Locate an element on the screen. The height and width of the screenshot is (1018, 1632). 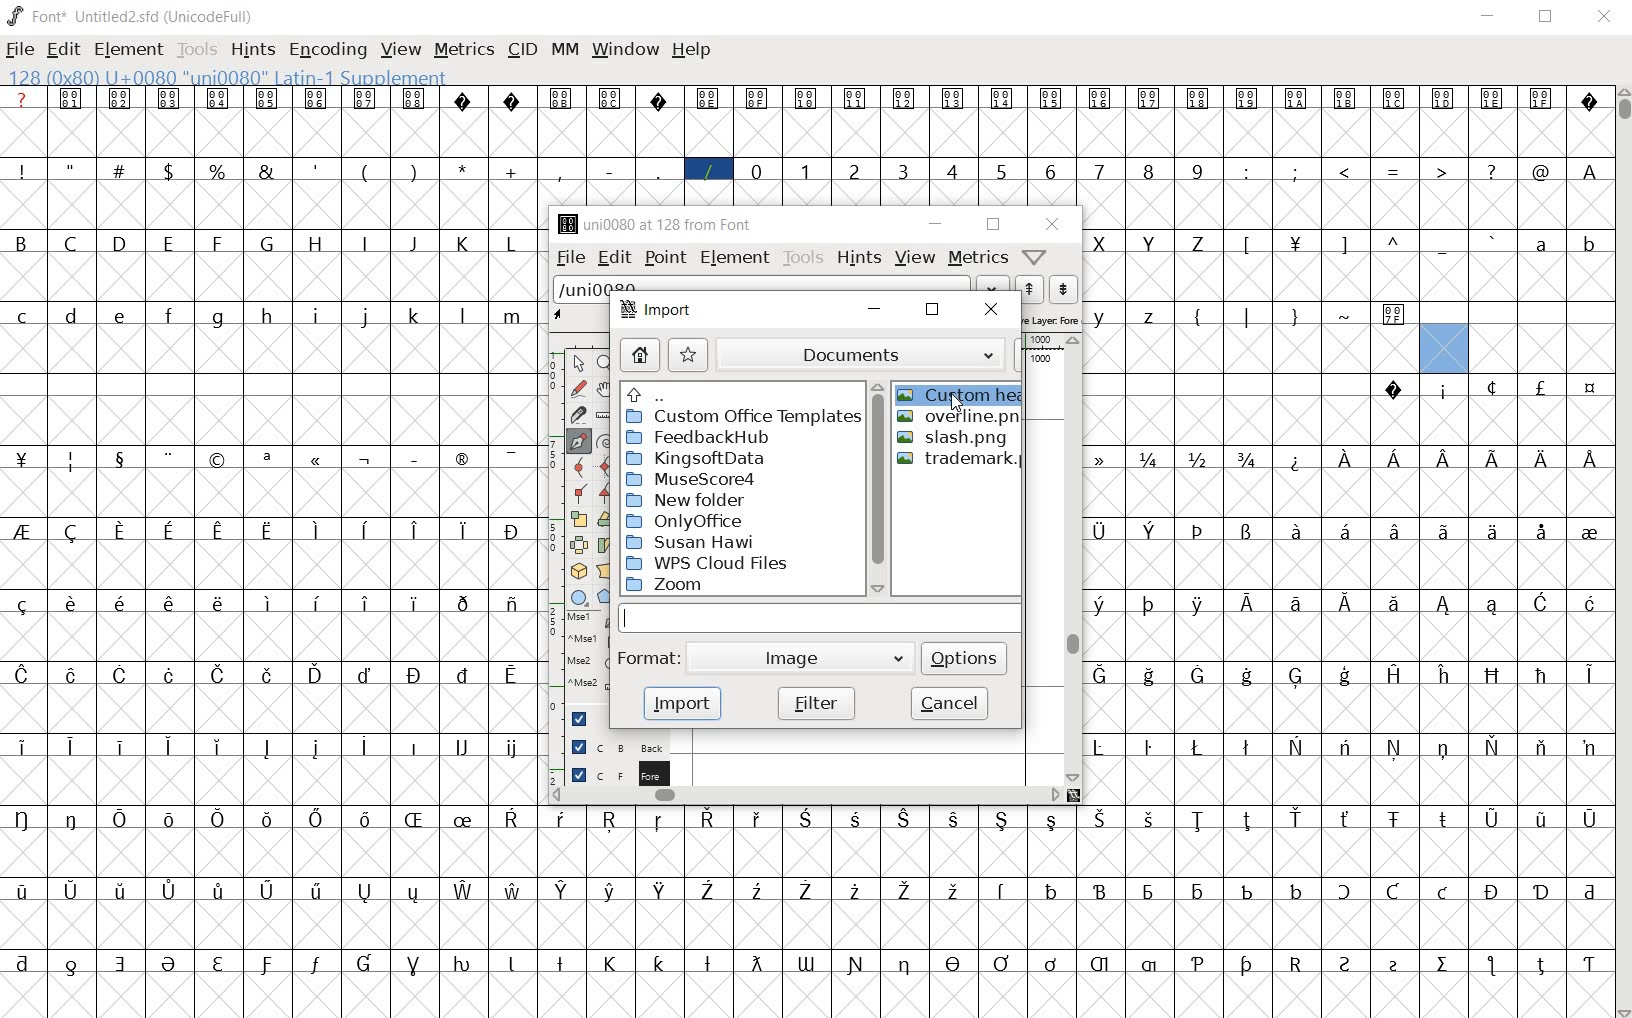
glyph is located at coordinates (119, 746).